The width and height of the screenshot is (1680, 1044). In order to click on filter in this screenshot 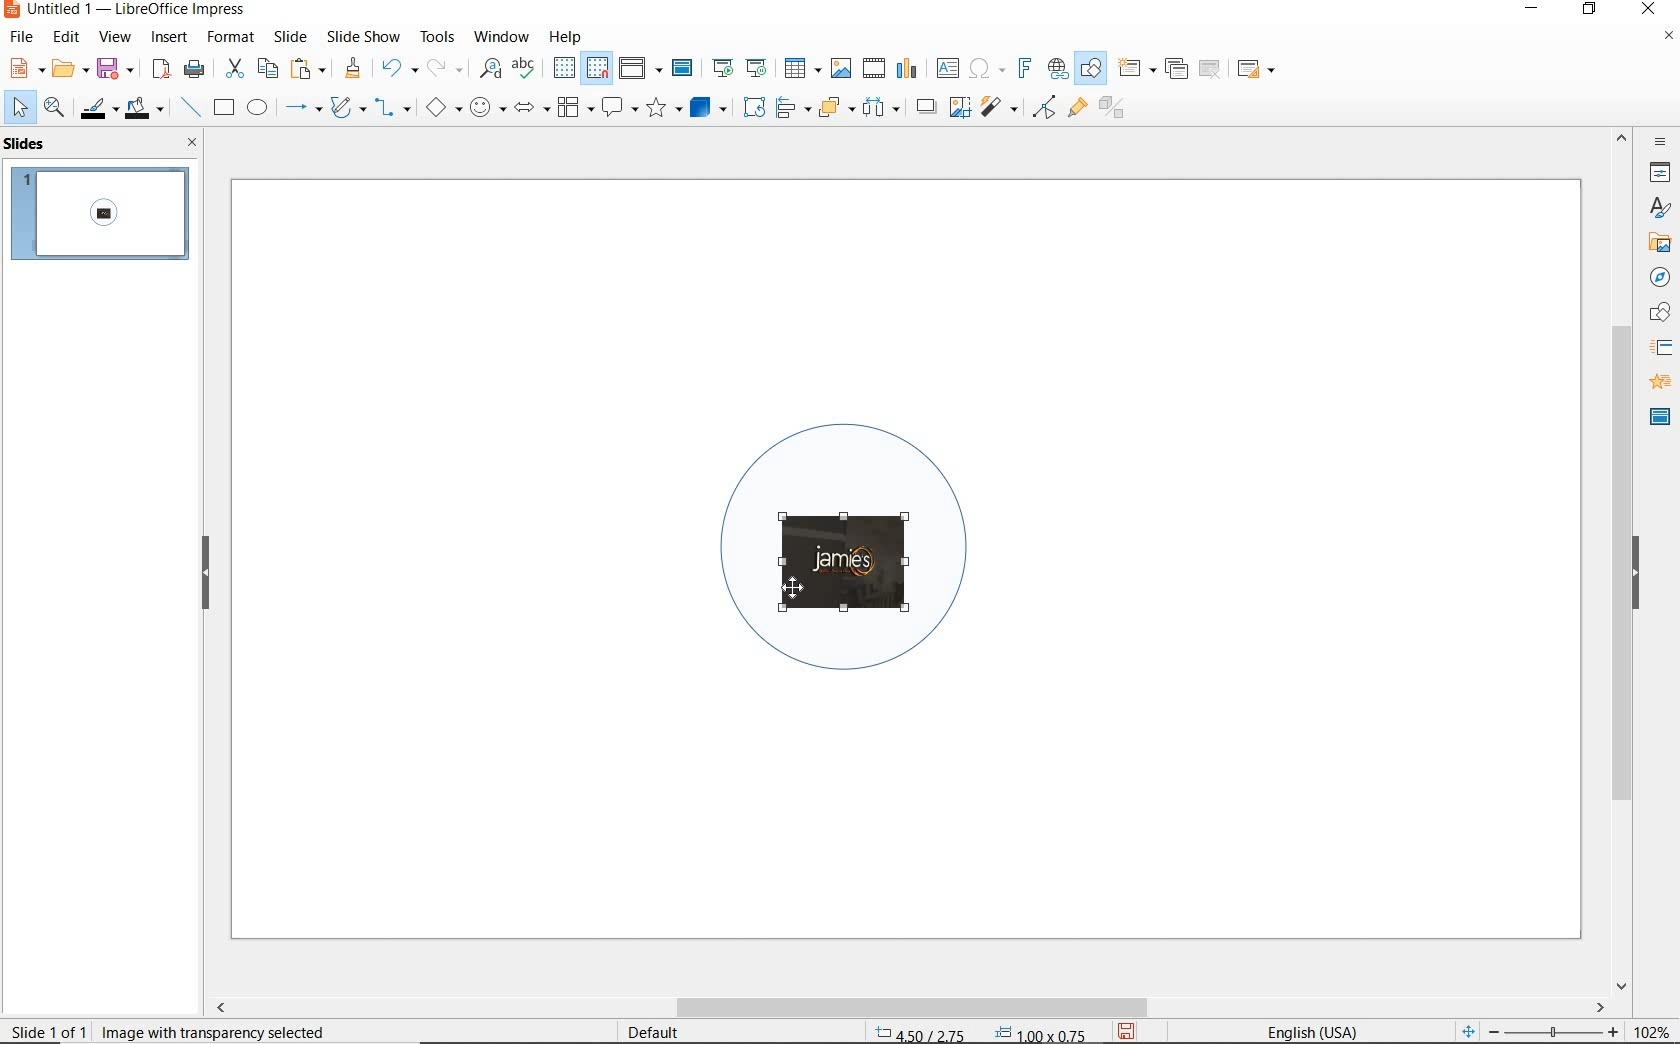, I will do `click(1001, 104)`.